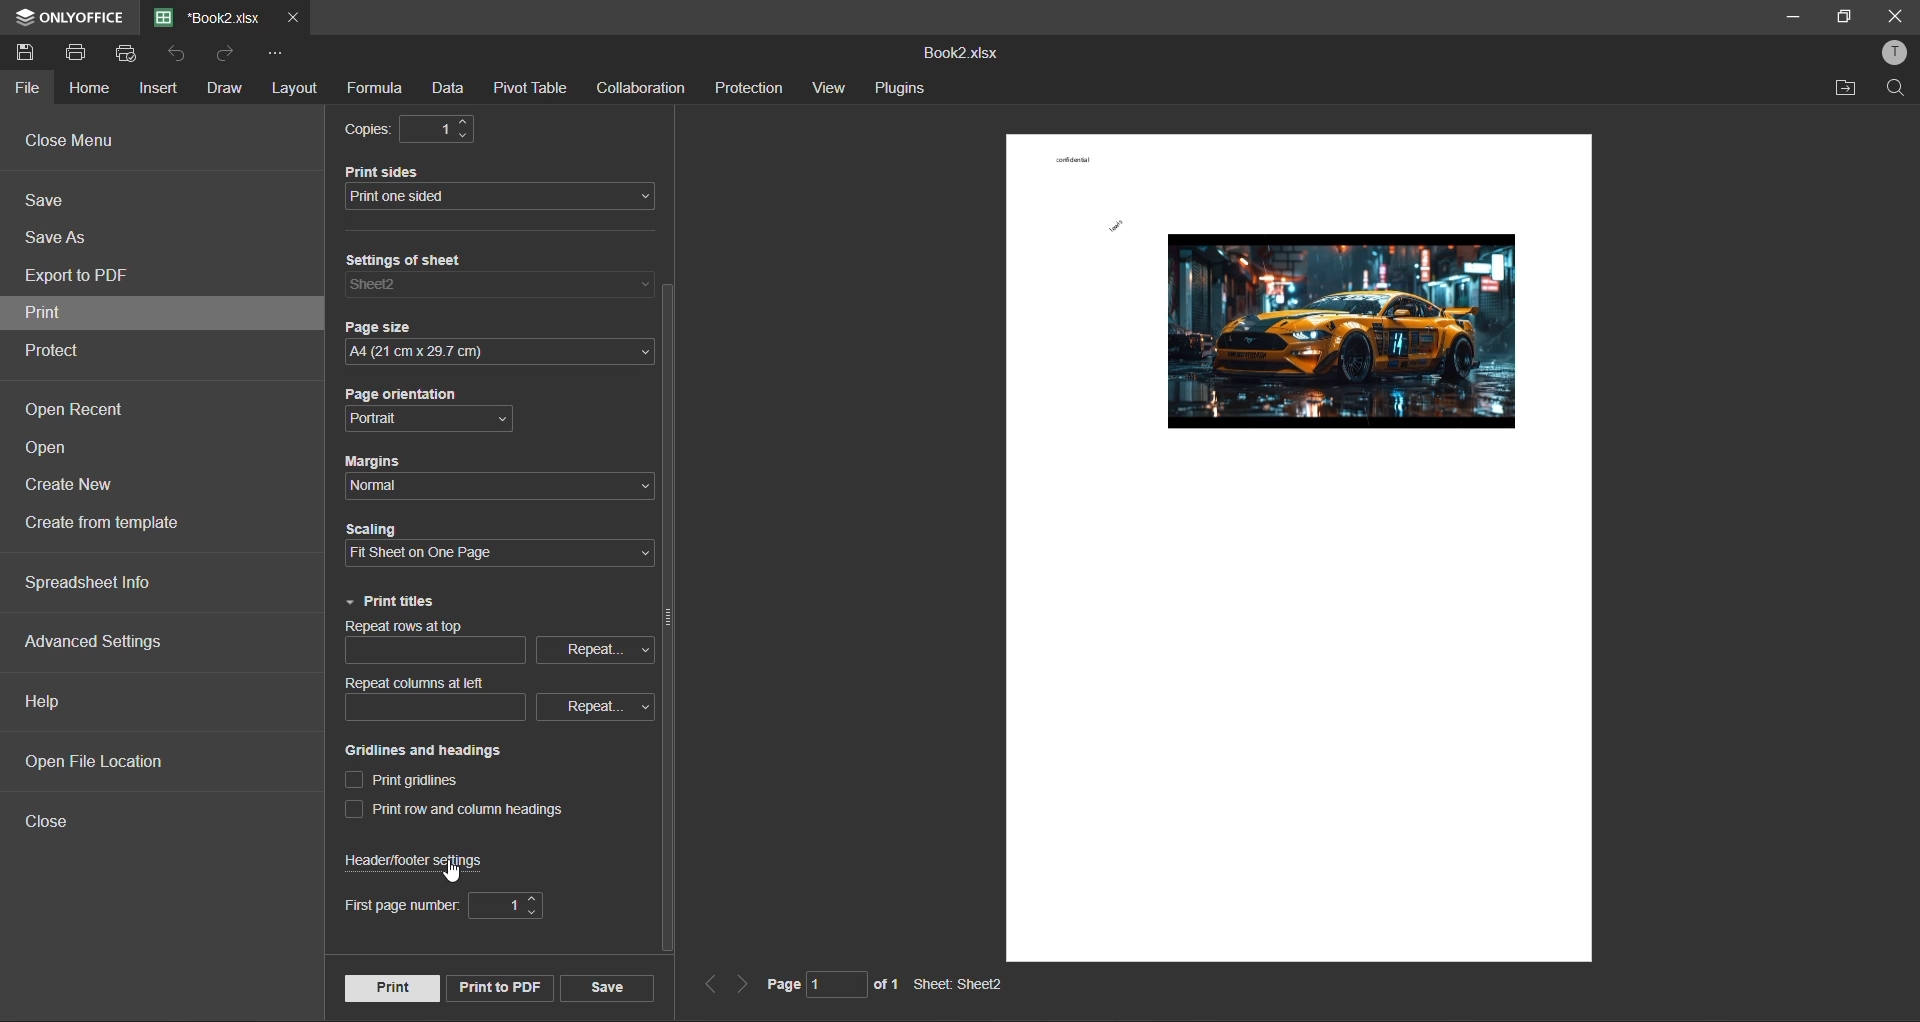  What do you see at coordinates (101, 644) in the screenshot?
I see `advanced settings` at bounding box center [101, 644].